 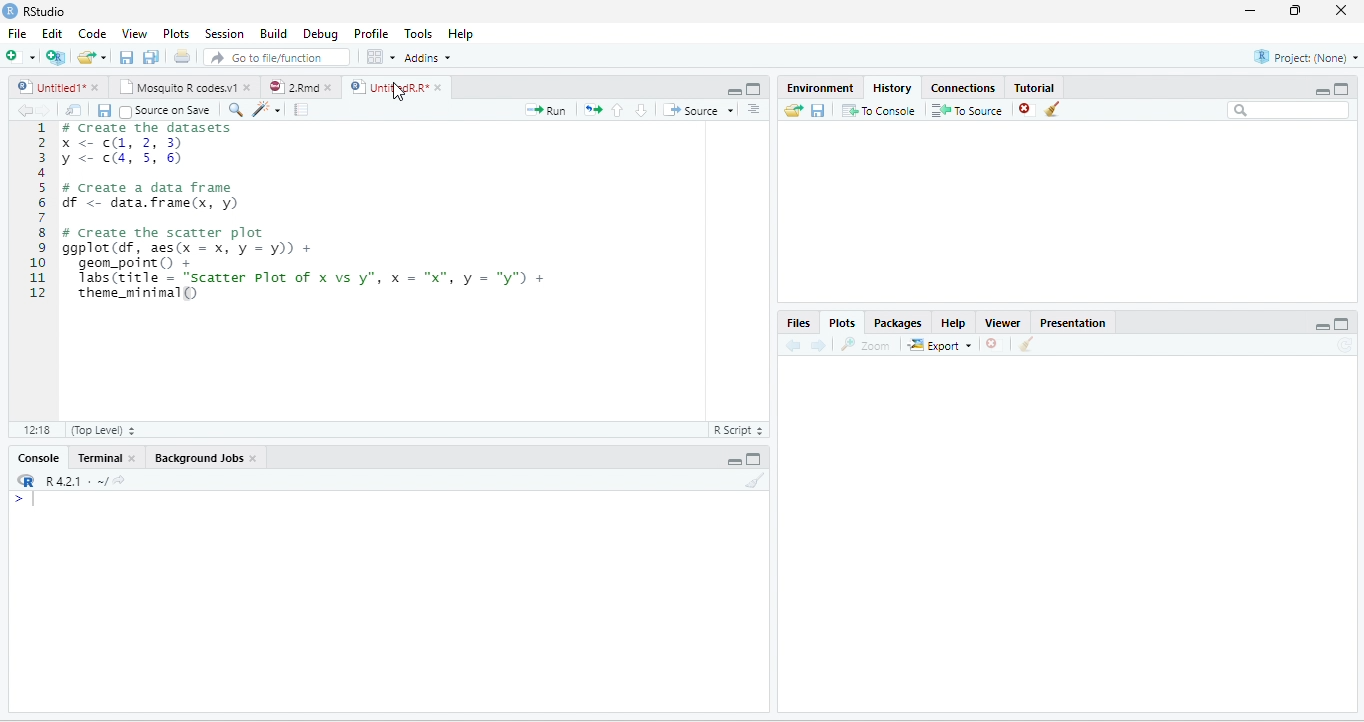 I want to click on View the current working directory, so click(x=119, y=479).